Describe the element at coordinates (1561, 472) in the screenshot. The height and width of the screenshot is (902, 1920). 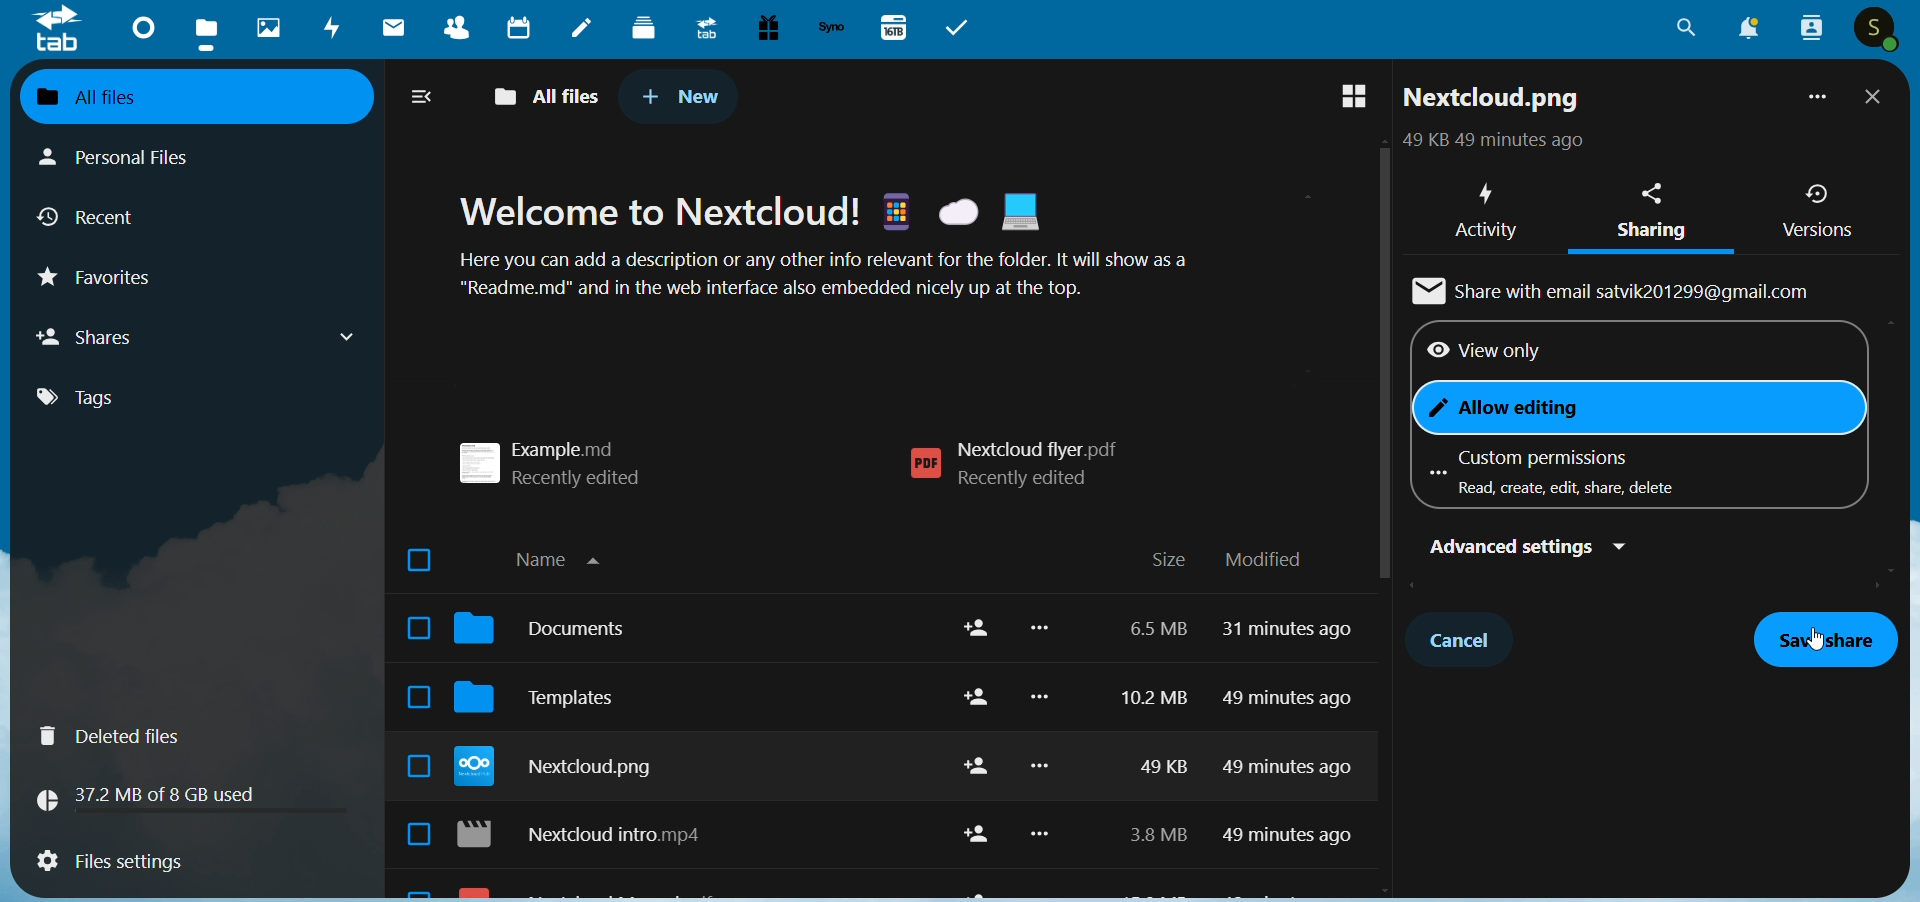
I see `custom permissions` at that location.